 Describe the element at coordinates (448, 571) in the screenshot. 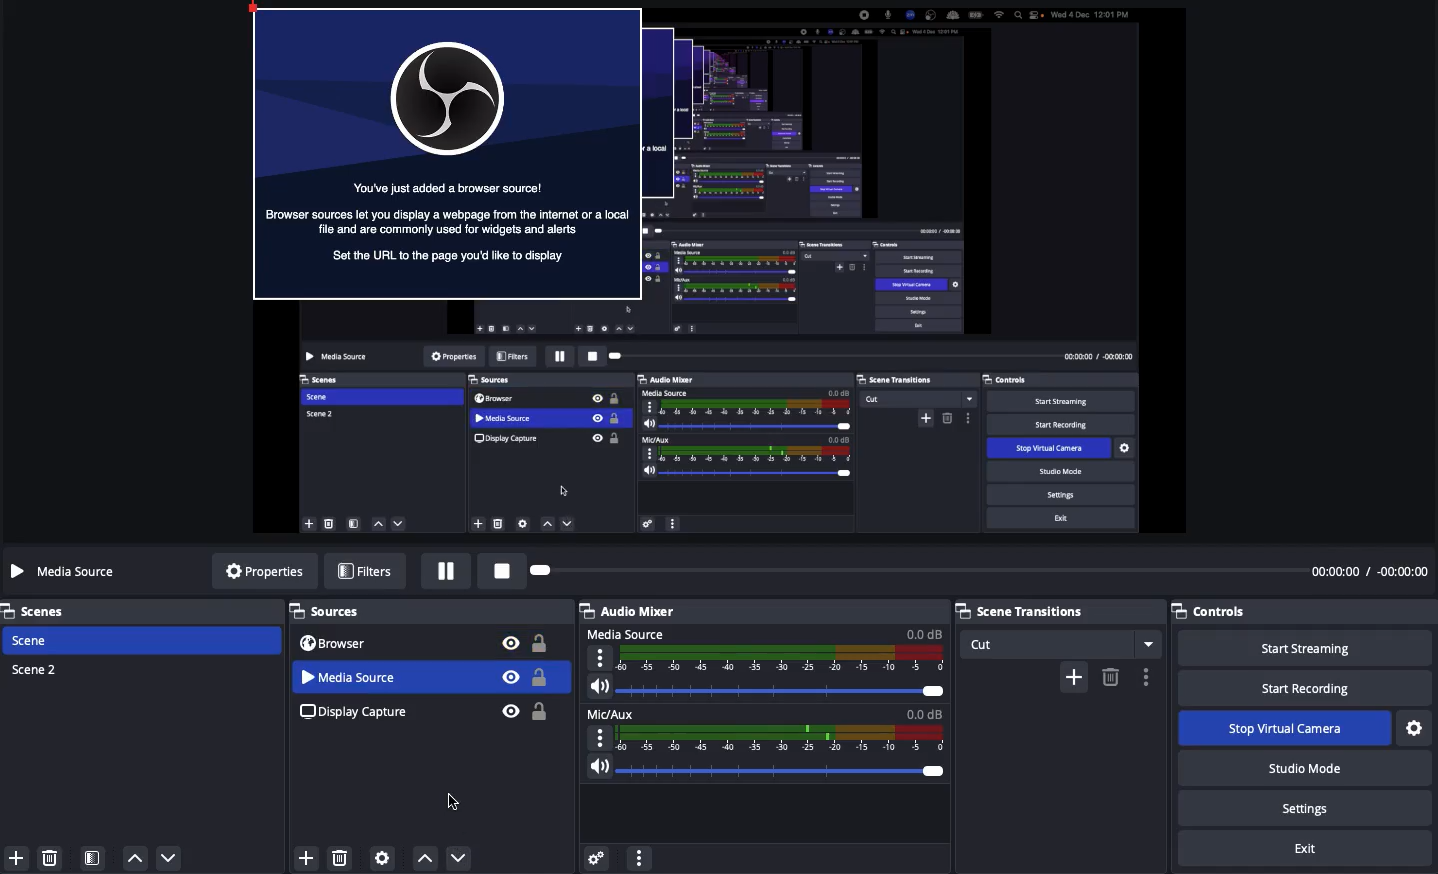

I see `Pause` at that location.